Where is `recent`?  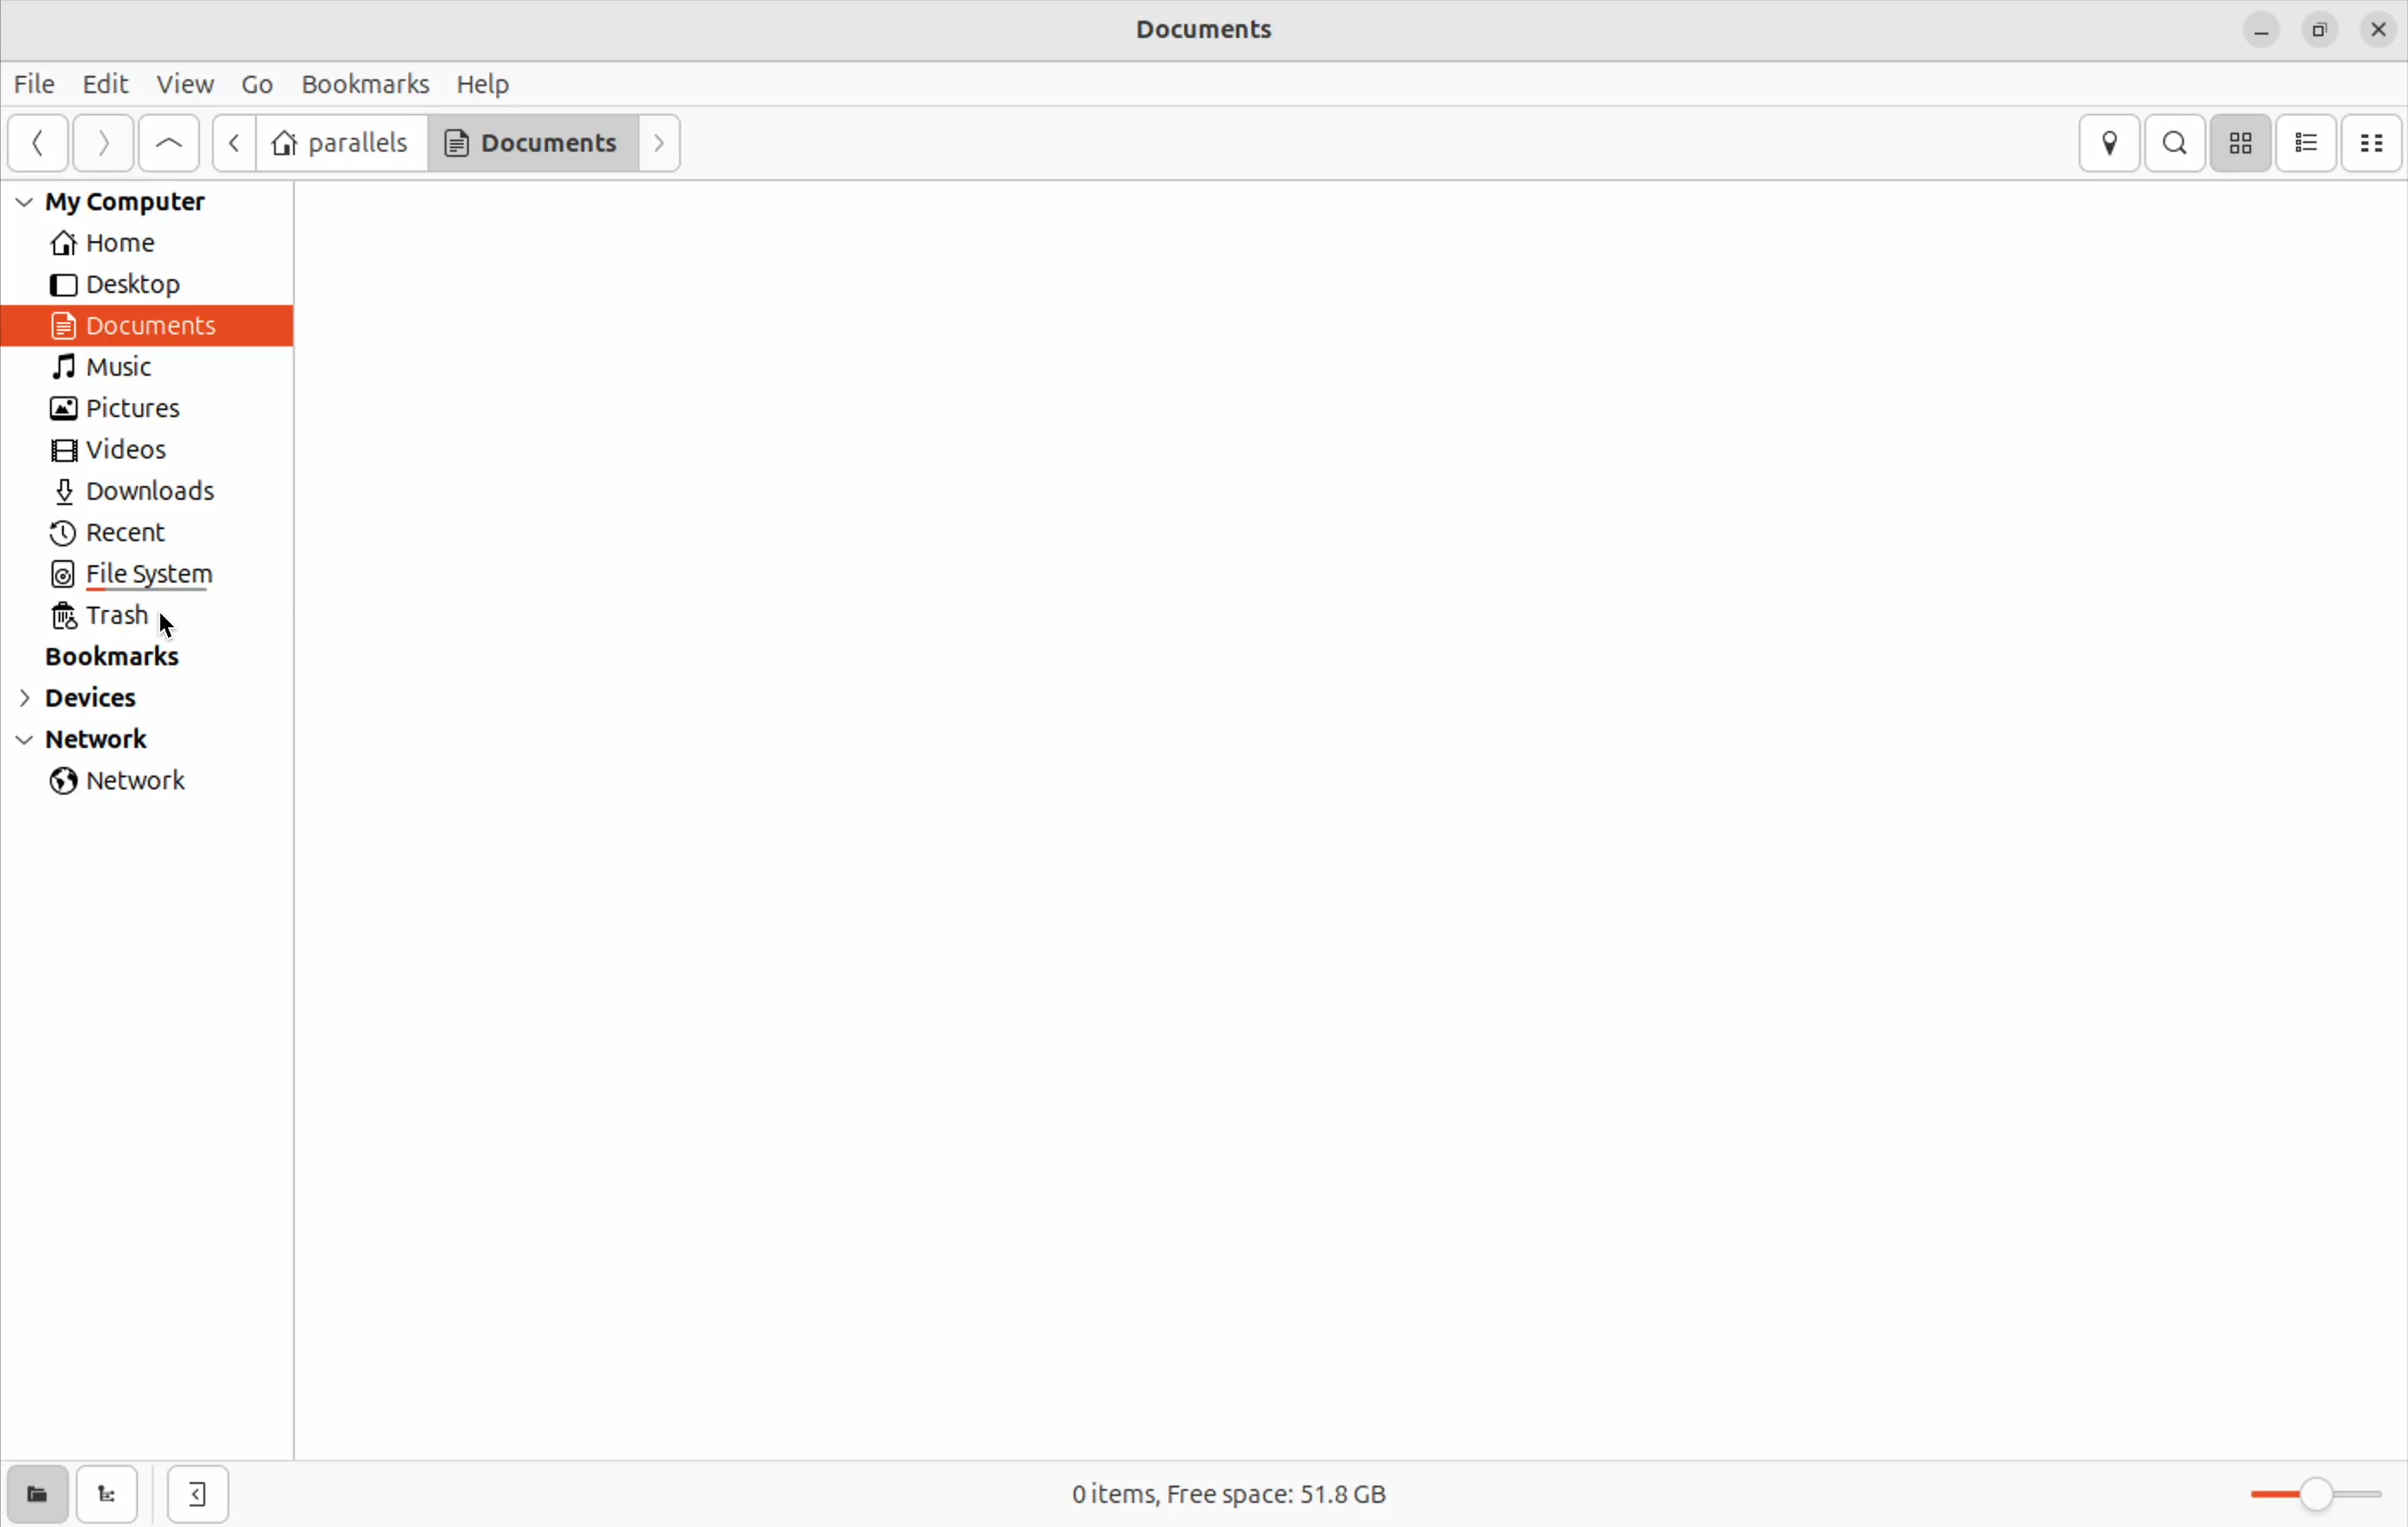
recent is located at coordinates (123, 534).